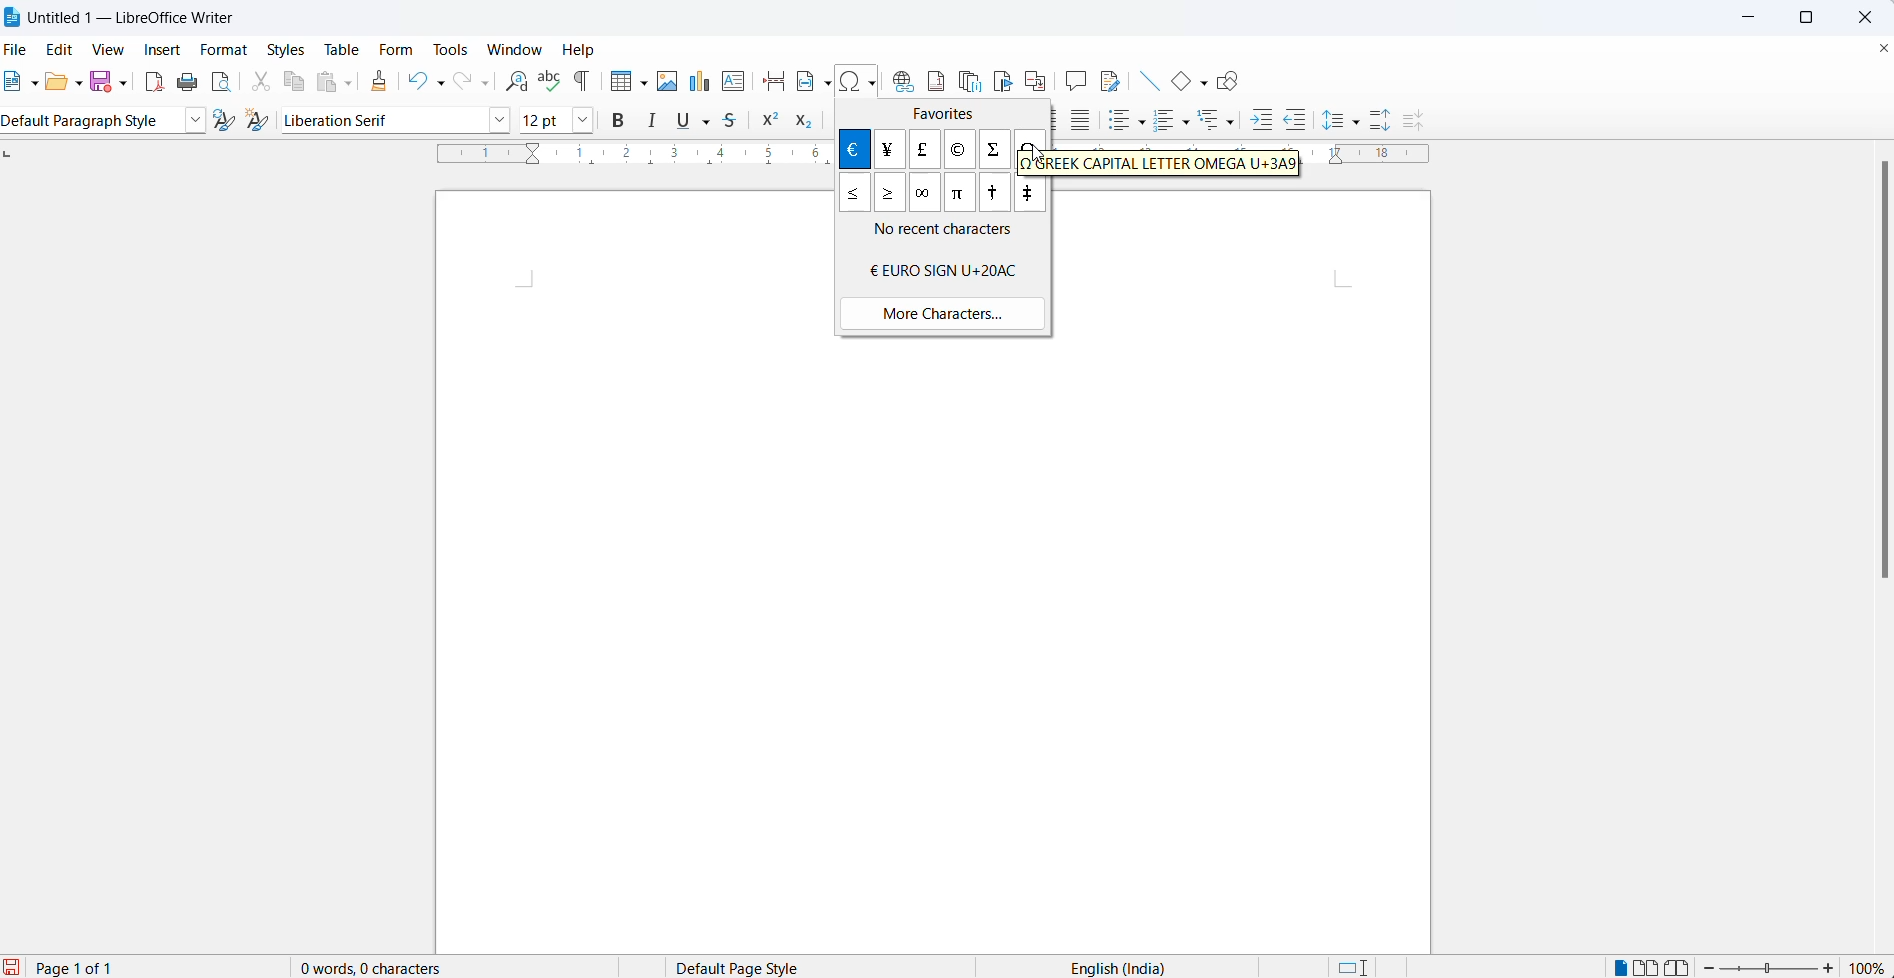 The height and width of the screenshot is (978, 1894). What do you see at coordinates (1299, 119) in the screenshot?
I see `decrease indent` at bounding box center [1299, 119].